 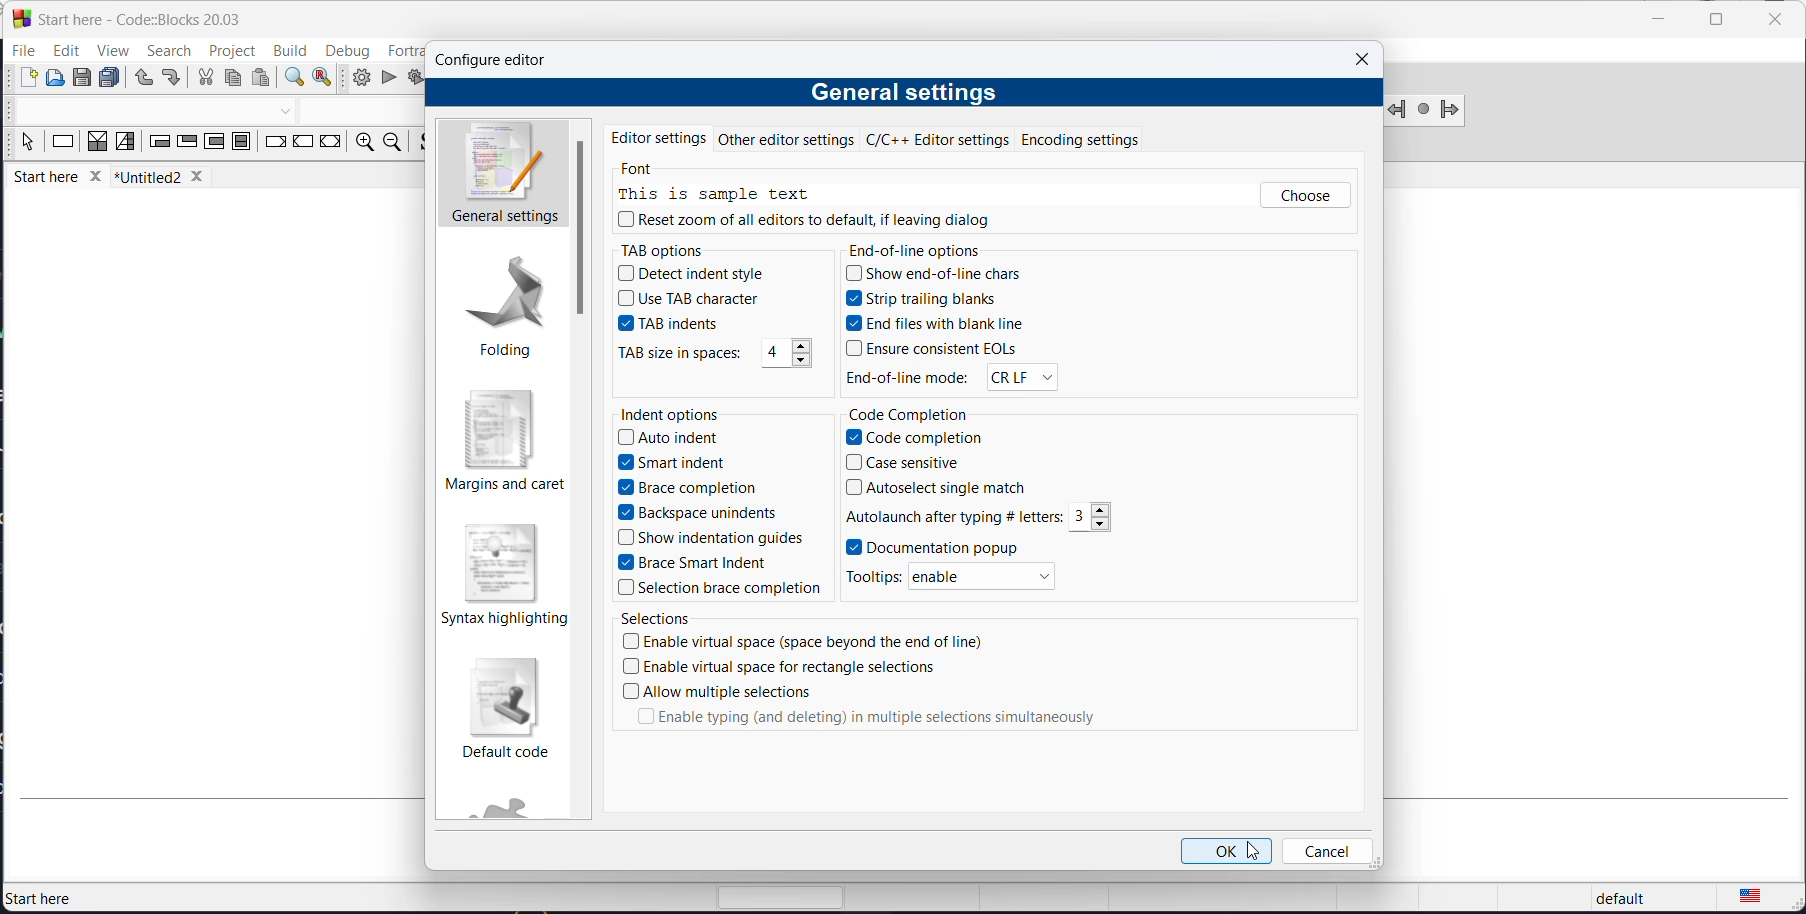 What do you see at coordinates (663, 621) in the screenshot?
I see `selections` at bounding box center [663, 621].